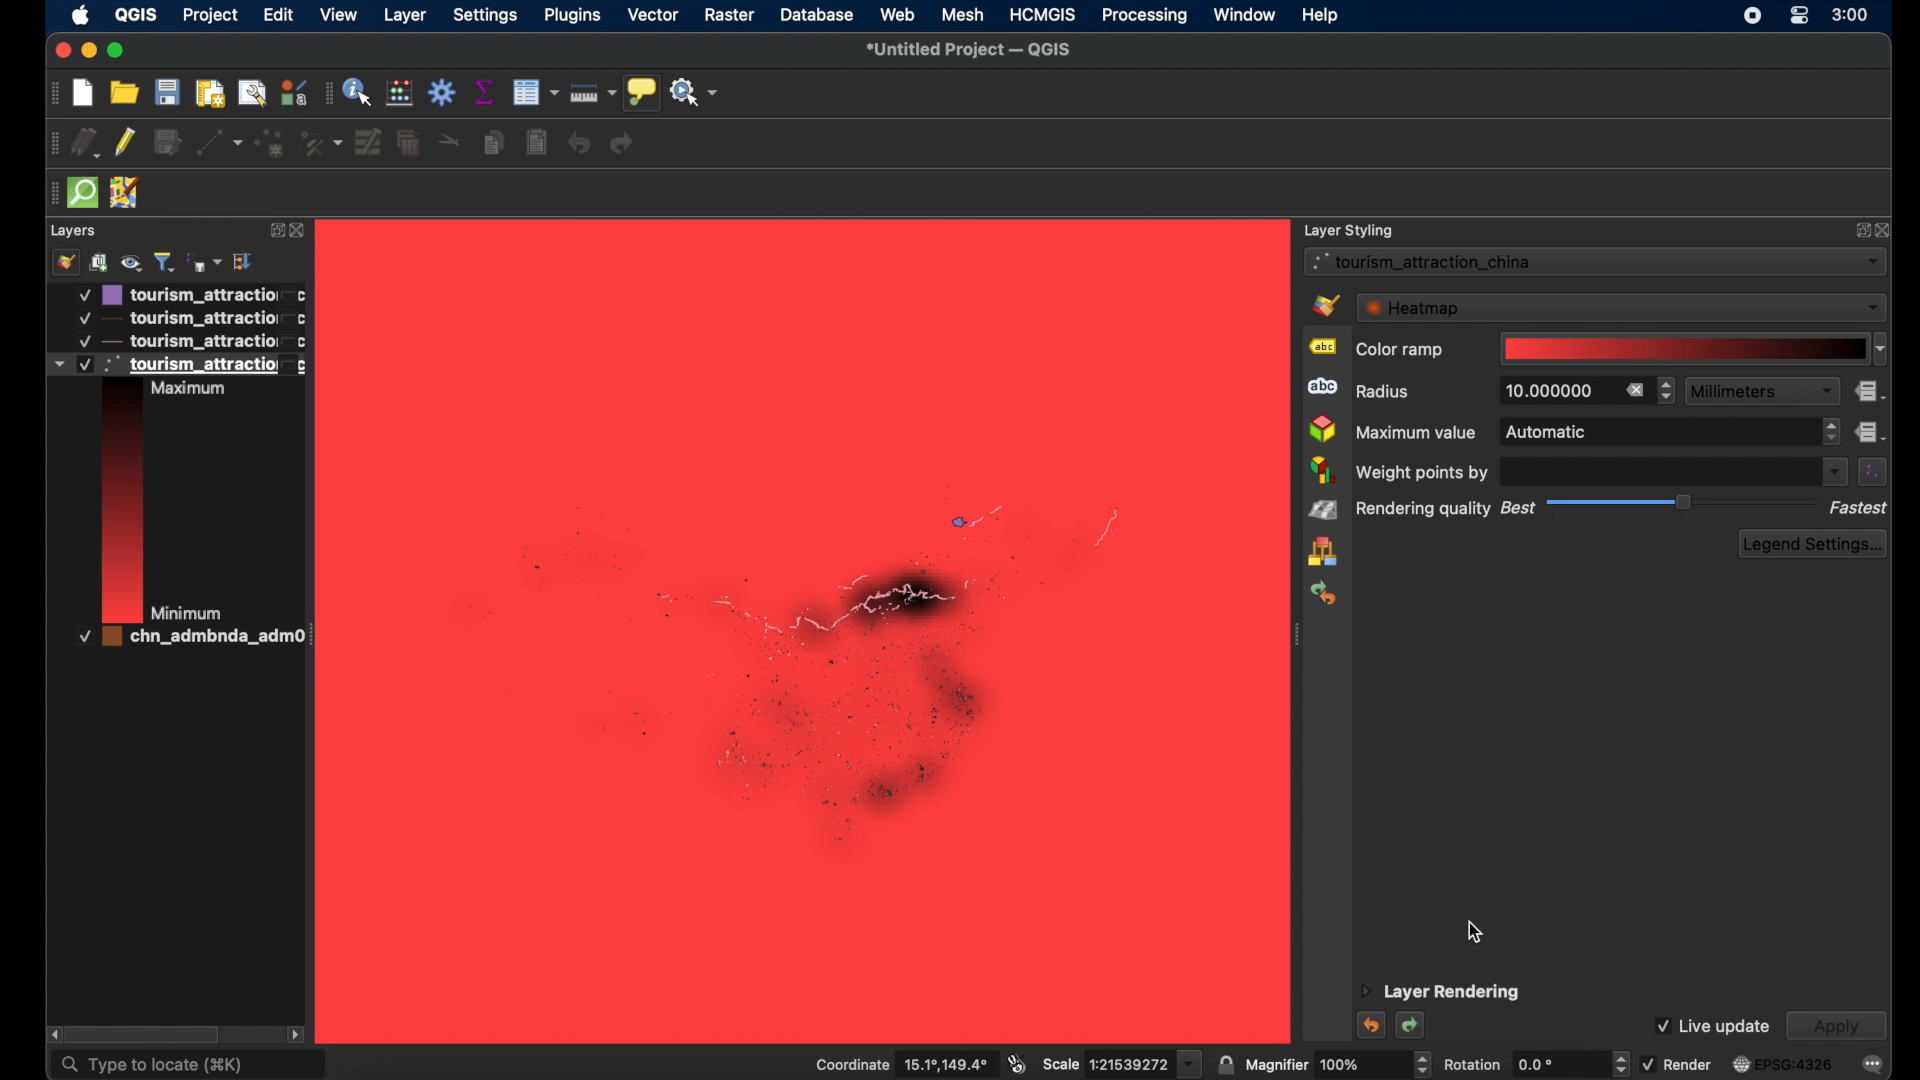 This screenshot has height=1080, width=1920. What do you see at coordinates (125, 92) in the screenshot?
I see `open project` at bounding box center [125, 92].